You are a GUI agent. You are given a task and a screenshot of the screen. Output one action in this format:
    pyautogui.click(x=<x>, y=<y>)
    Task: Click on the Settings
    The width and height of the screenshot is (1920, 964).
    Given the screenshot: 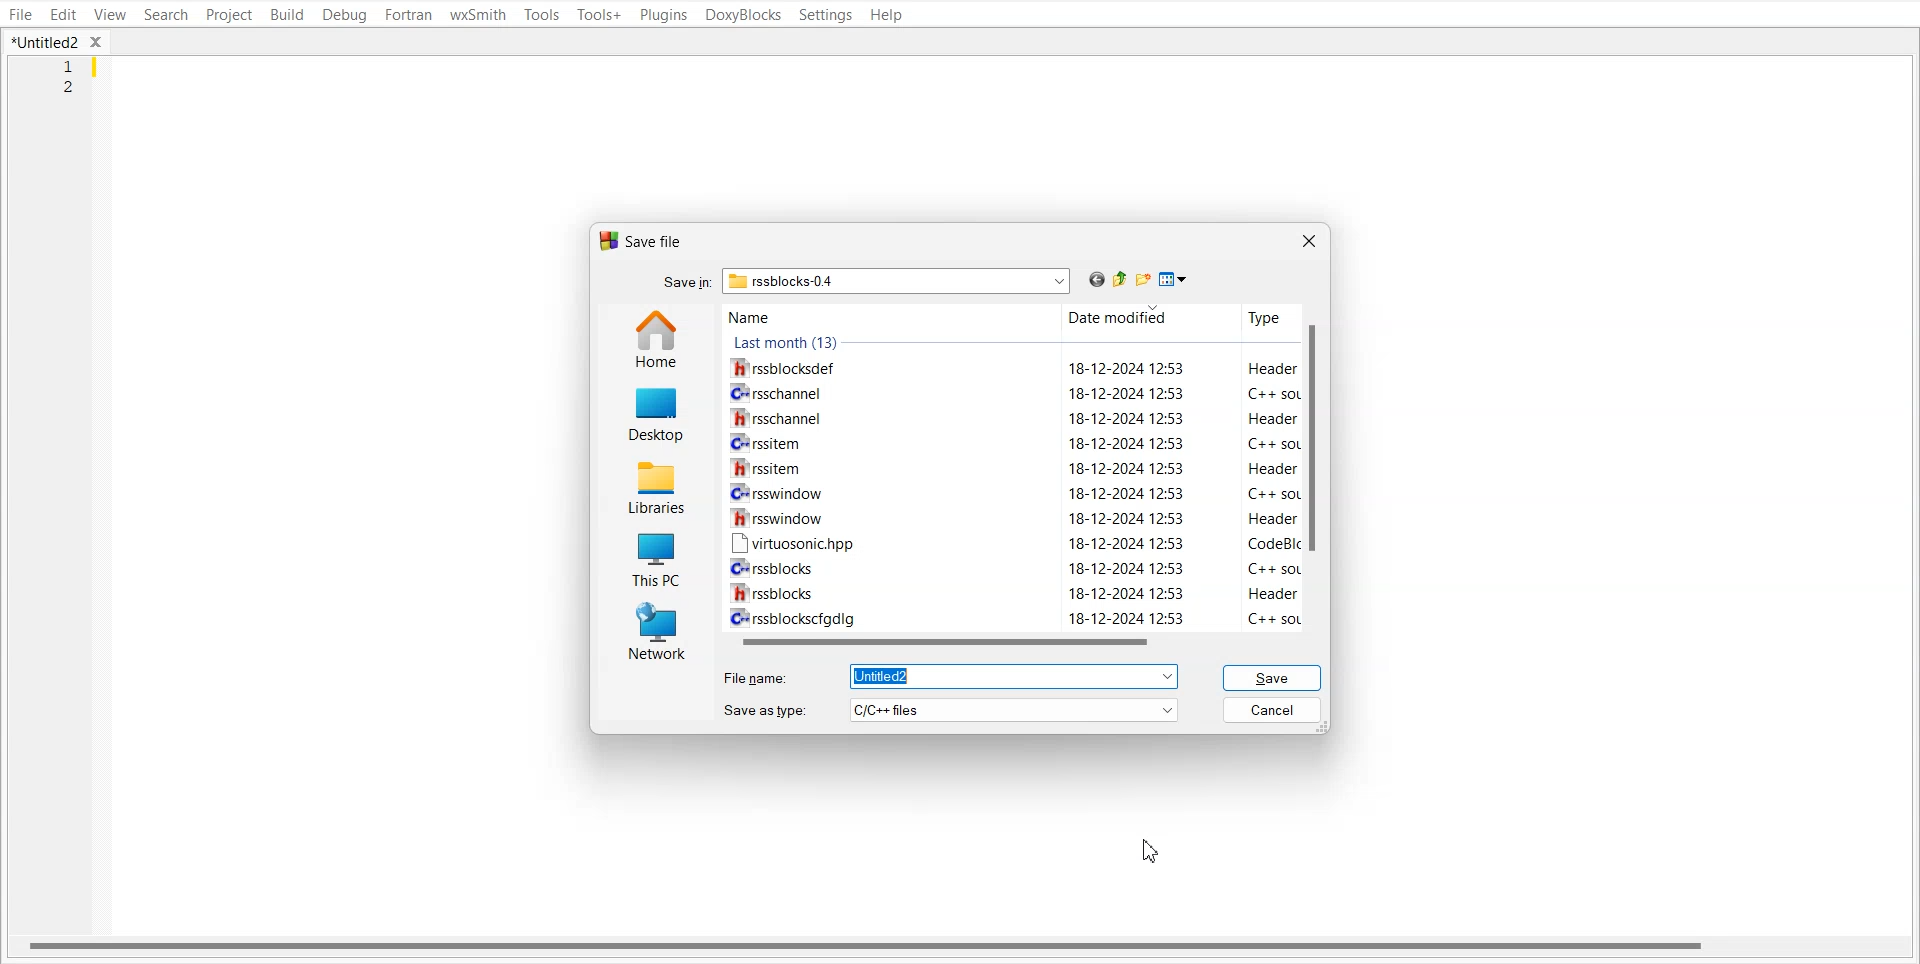 What is the action you would take?
    pyautogui.click(x=825, y=14)
    